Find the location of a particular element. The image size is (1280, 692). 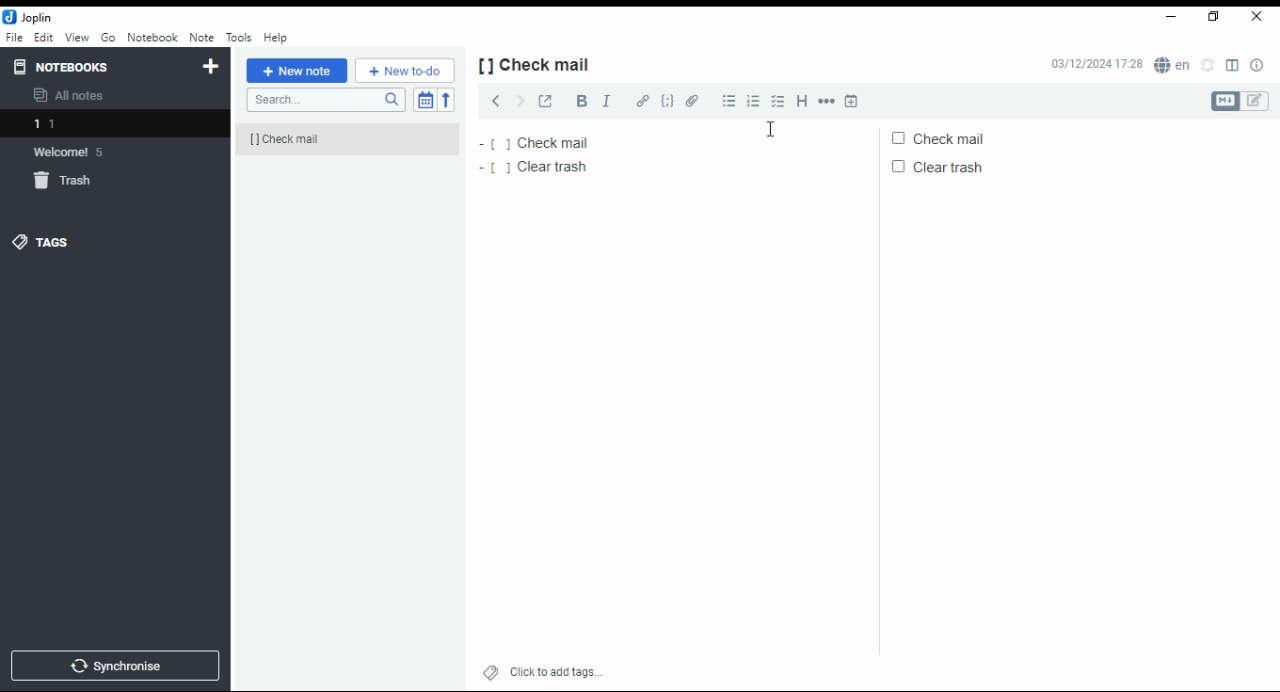

horizontal rule is located at coordinates (827, 101).